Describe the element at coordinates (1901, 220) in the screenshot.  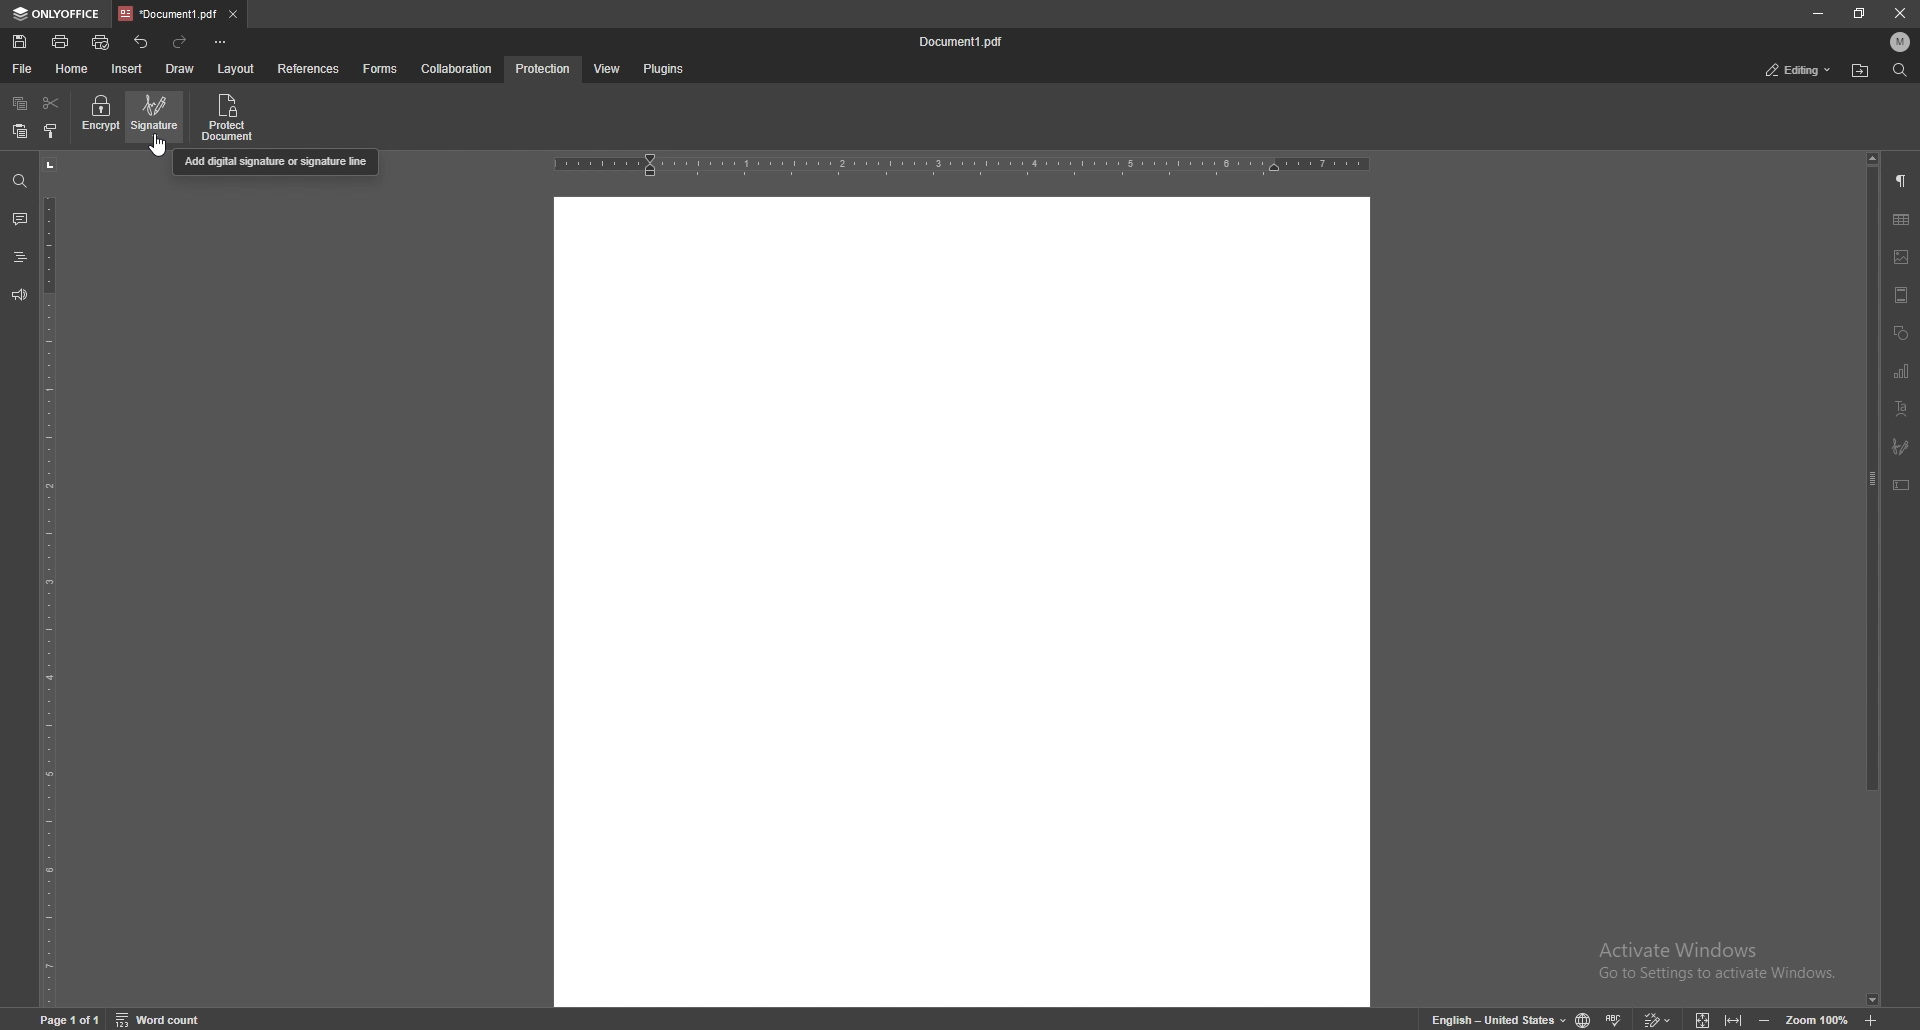
I see `table` at that location.